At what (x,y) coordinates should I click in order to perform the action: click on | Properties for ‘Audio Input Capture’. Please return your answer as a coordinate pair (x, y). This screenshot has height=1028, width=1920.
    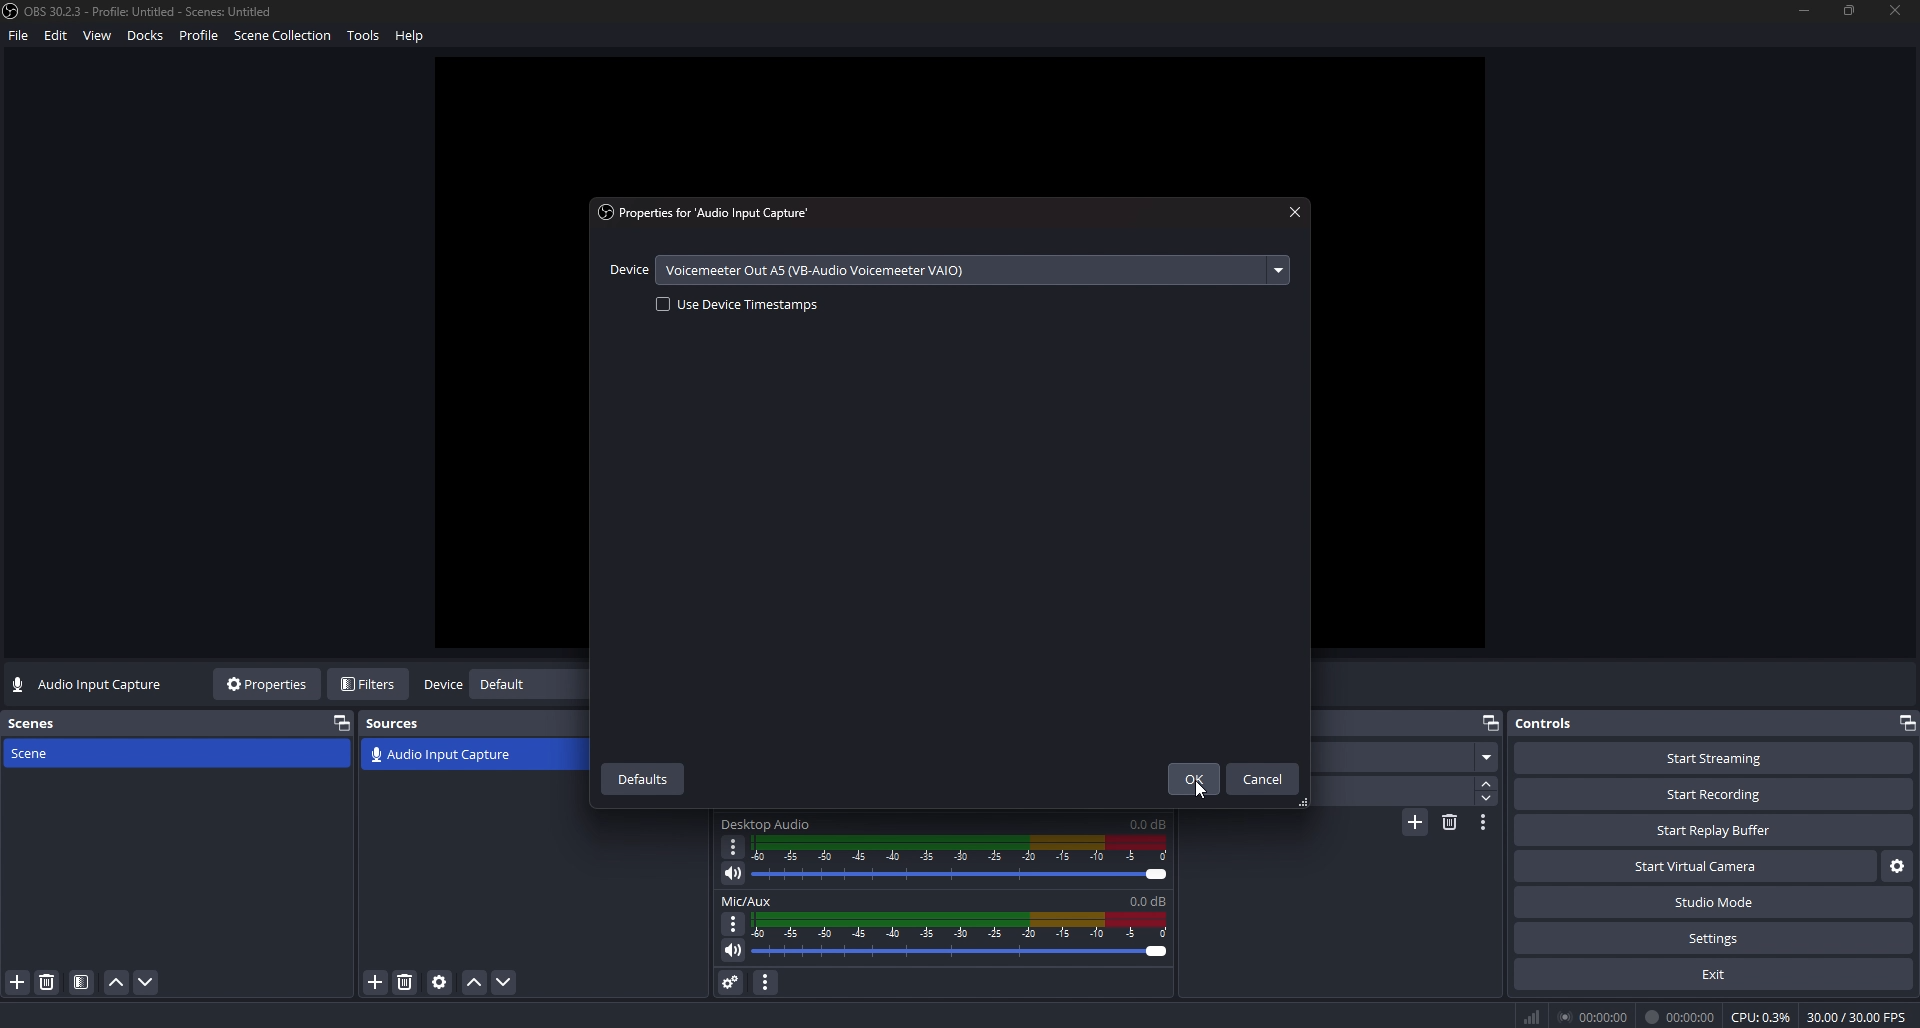
    Looking at the image, I should click on (734, 213).